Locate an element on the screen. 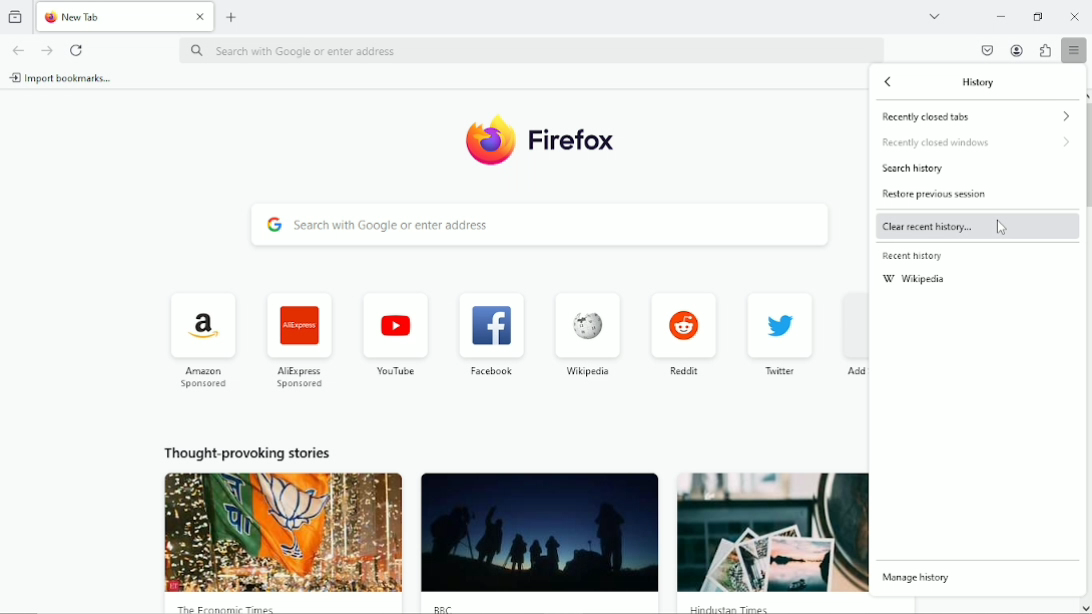  go back is located at coordinates (17, 49).